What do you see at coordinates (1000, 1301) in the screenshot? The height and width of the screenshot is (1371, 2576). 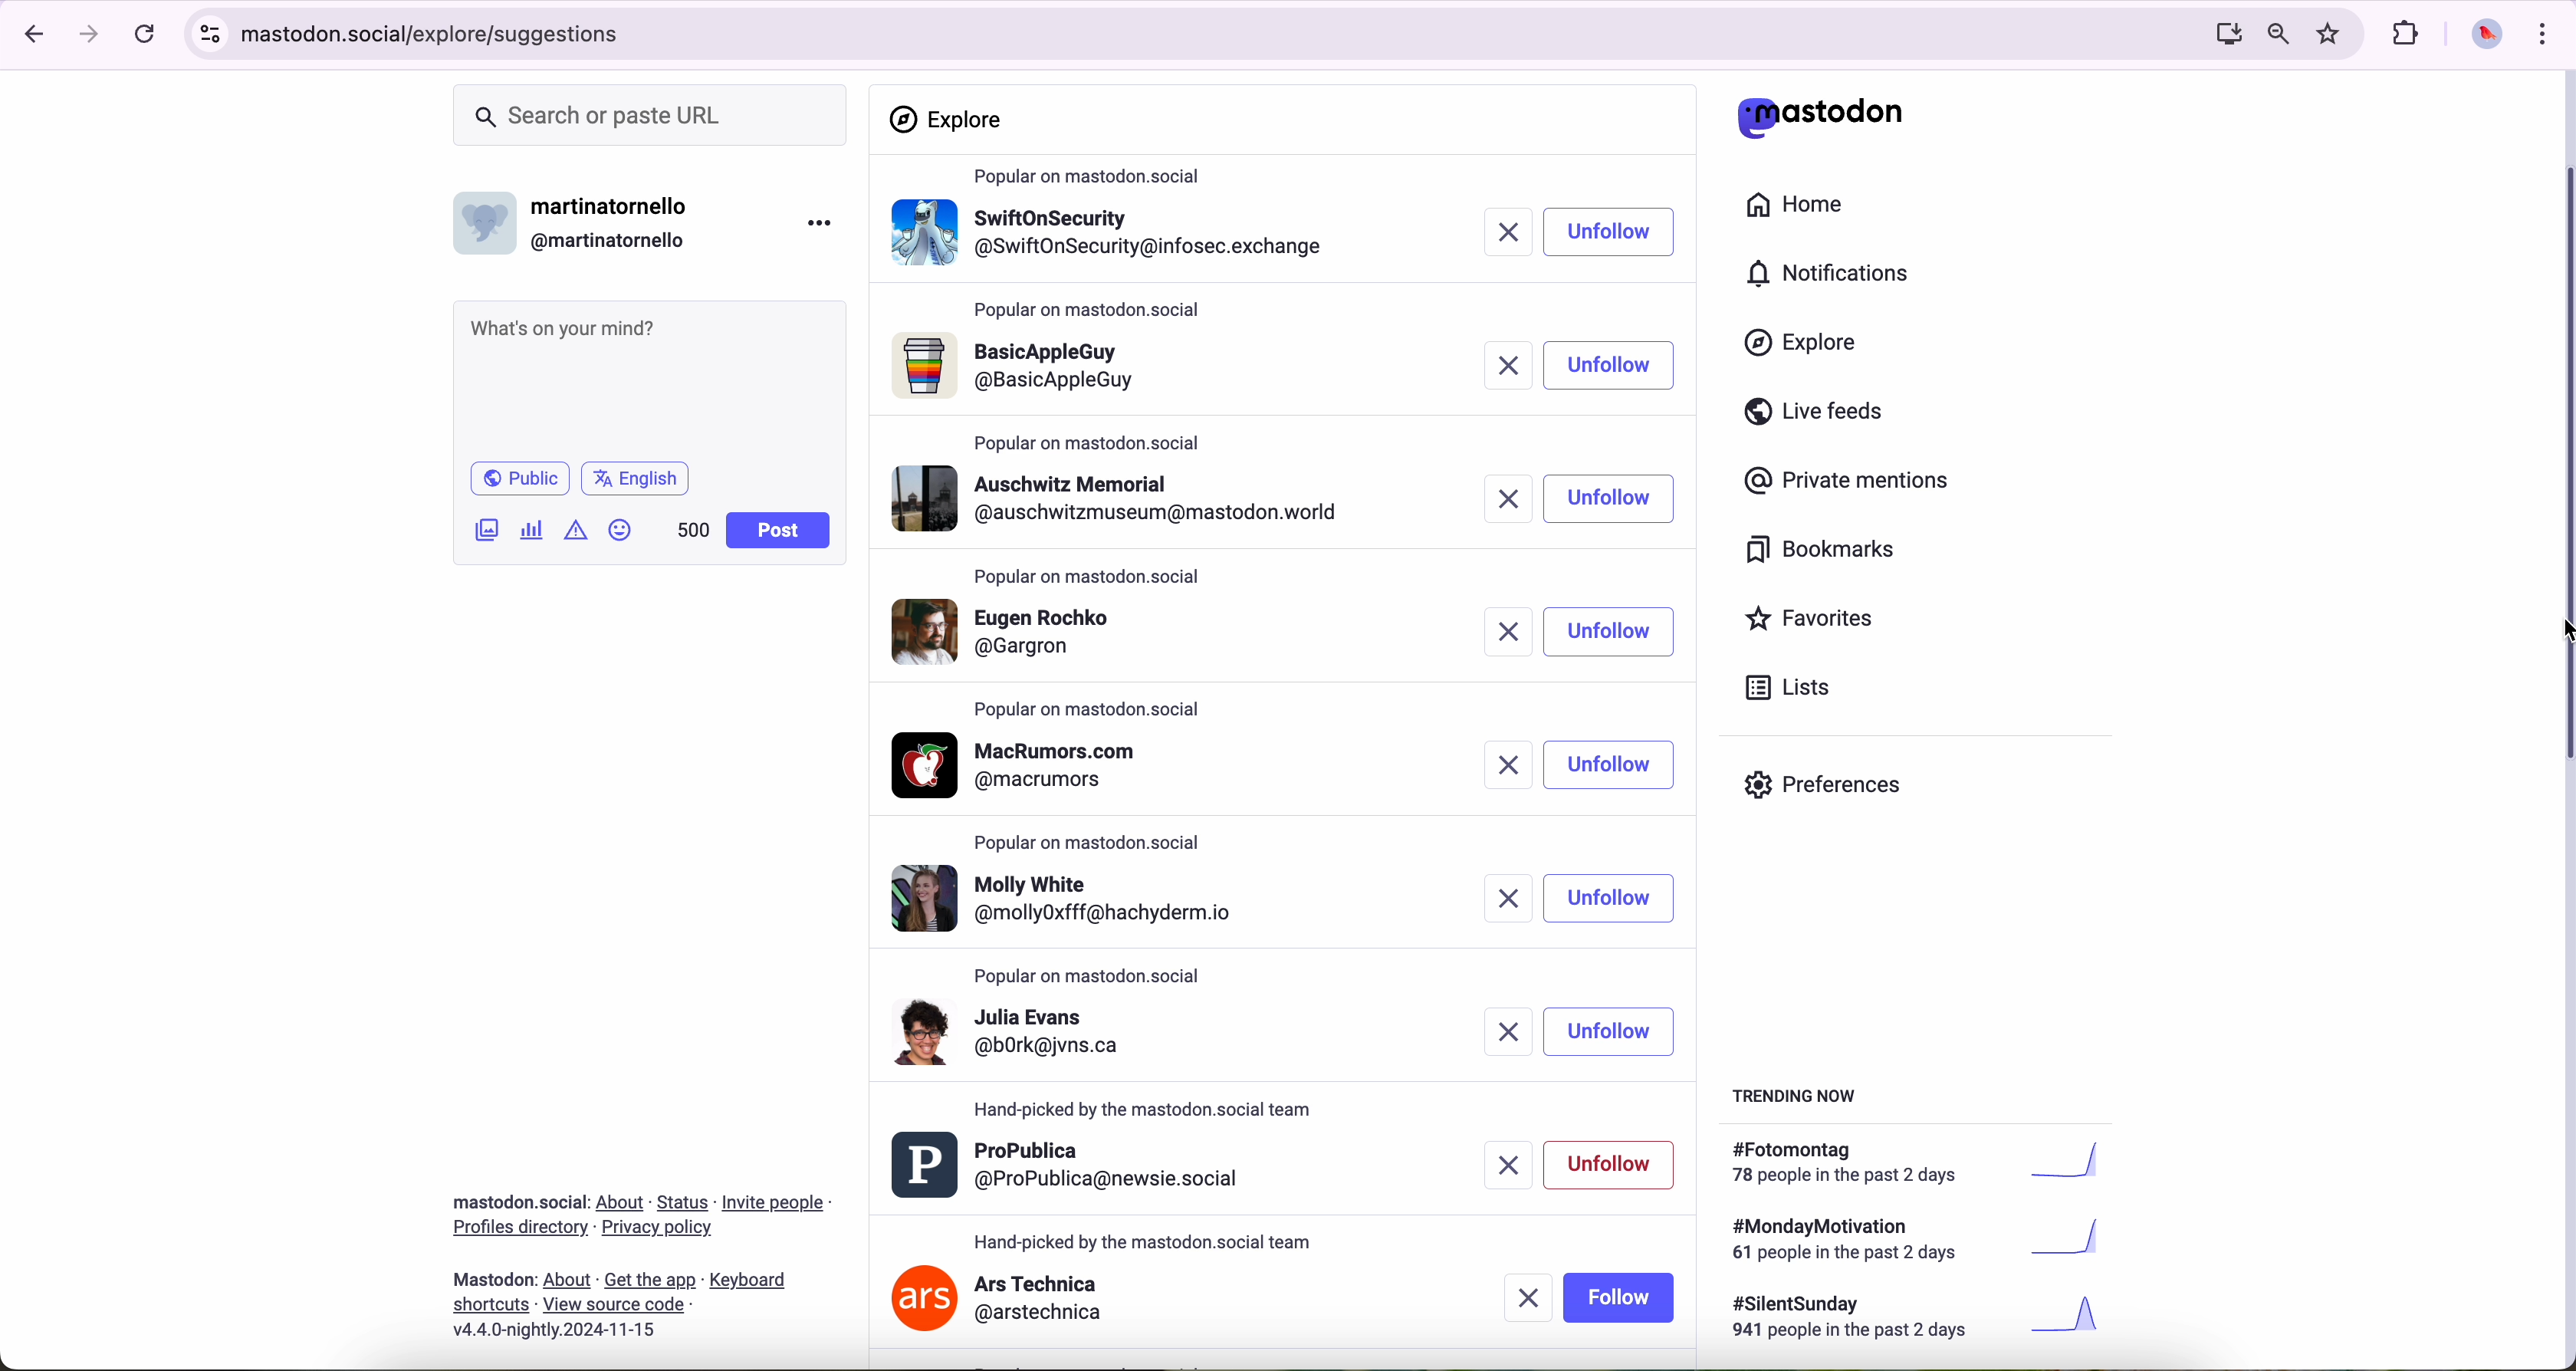 I see `ars technica profile` at bounding box center [1000, 1301].